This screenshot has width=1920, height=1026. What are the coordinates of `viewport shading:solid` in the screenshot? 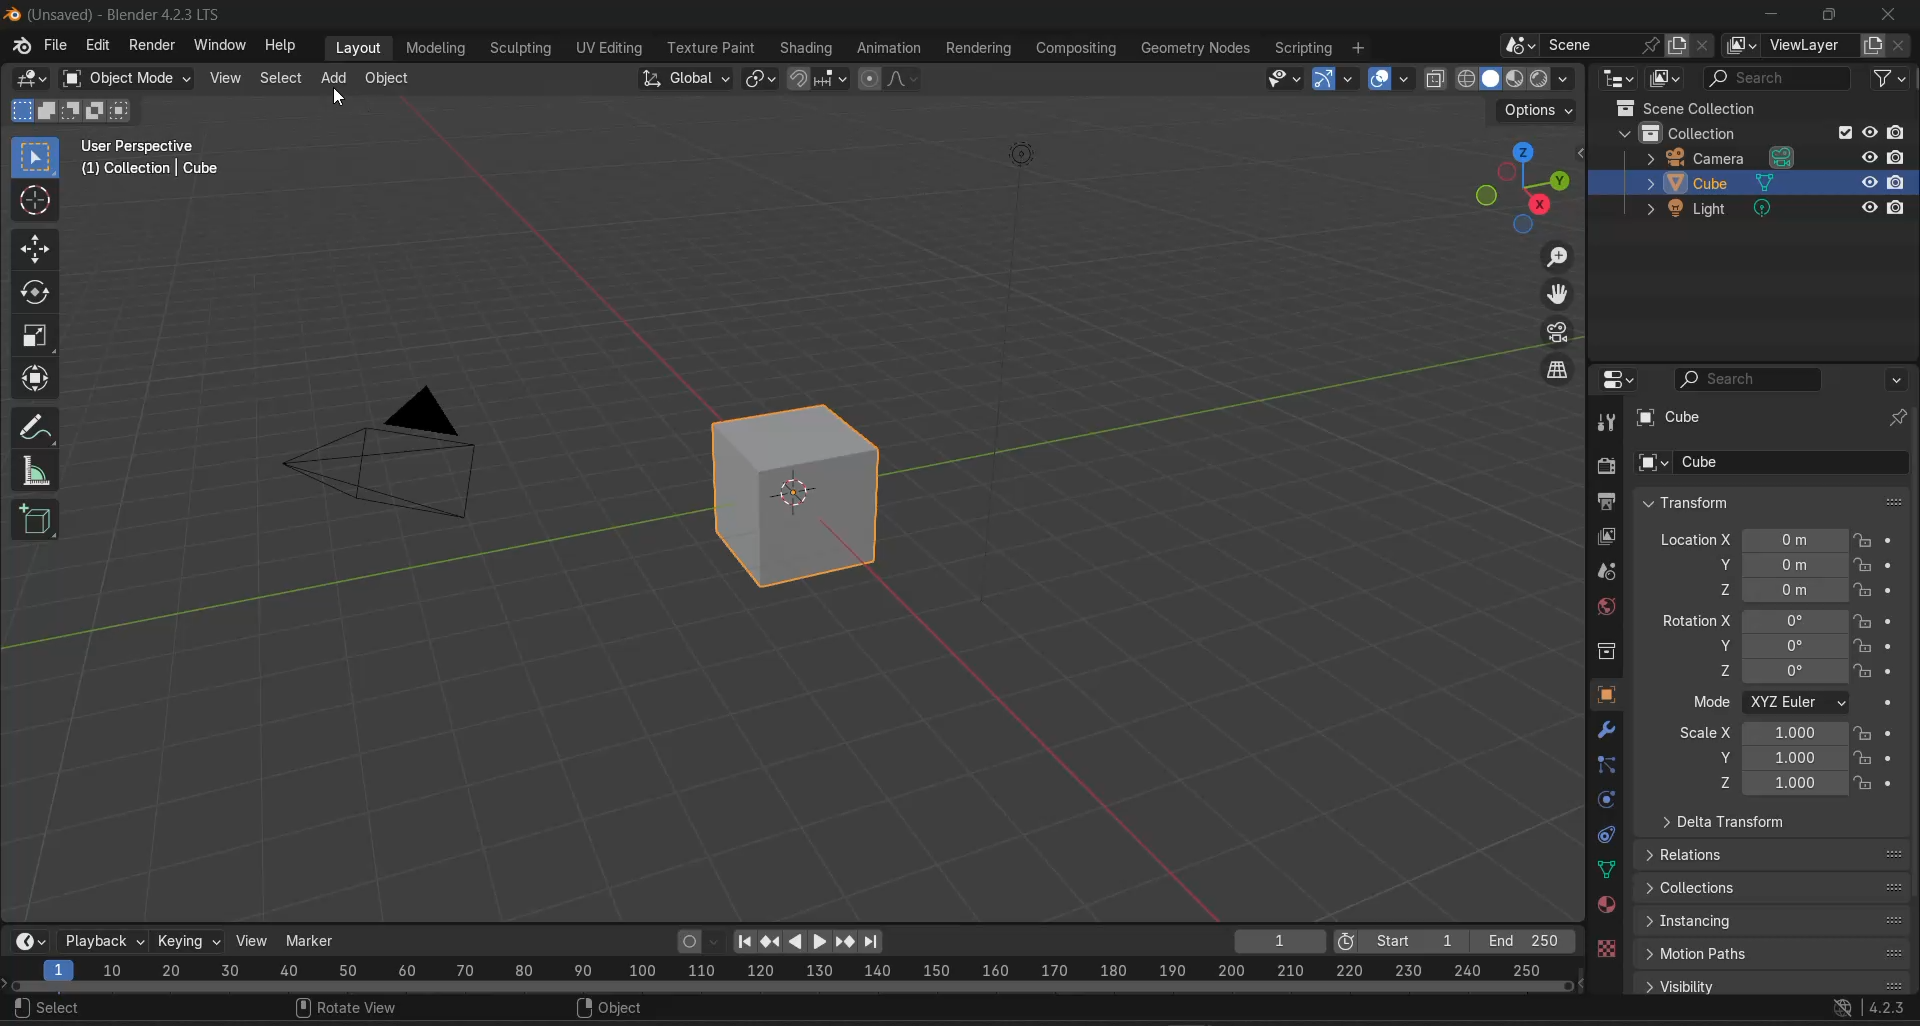 It's located at (1487, 78).